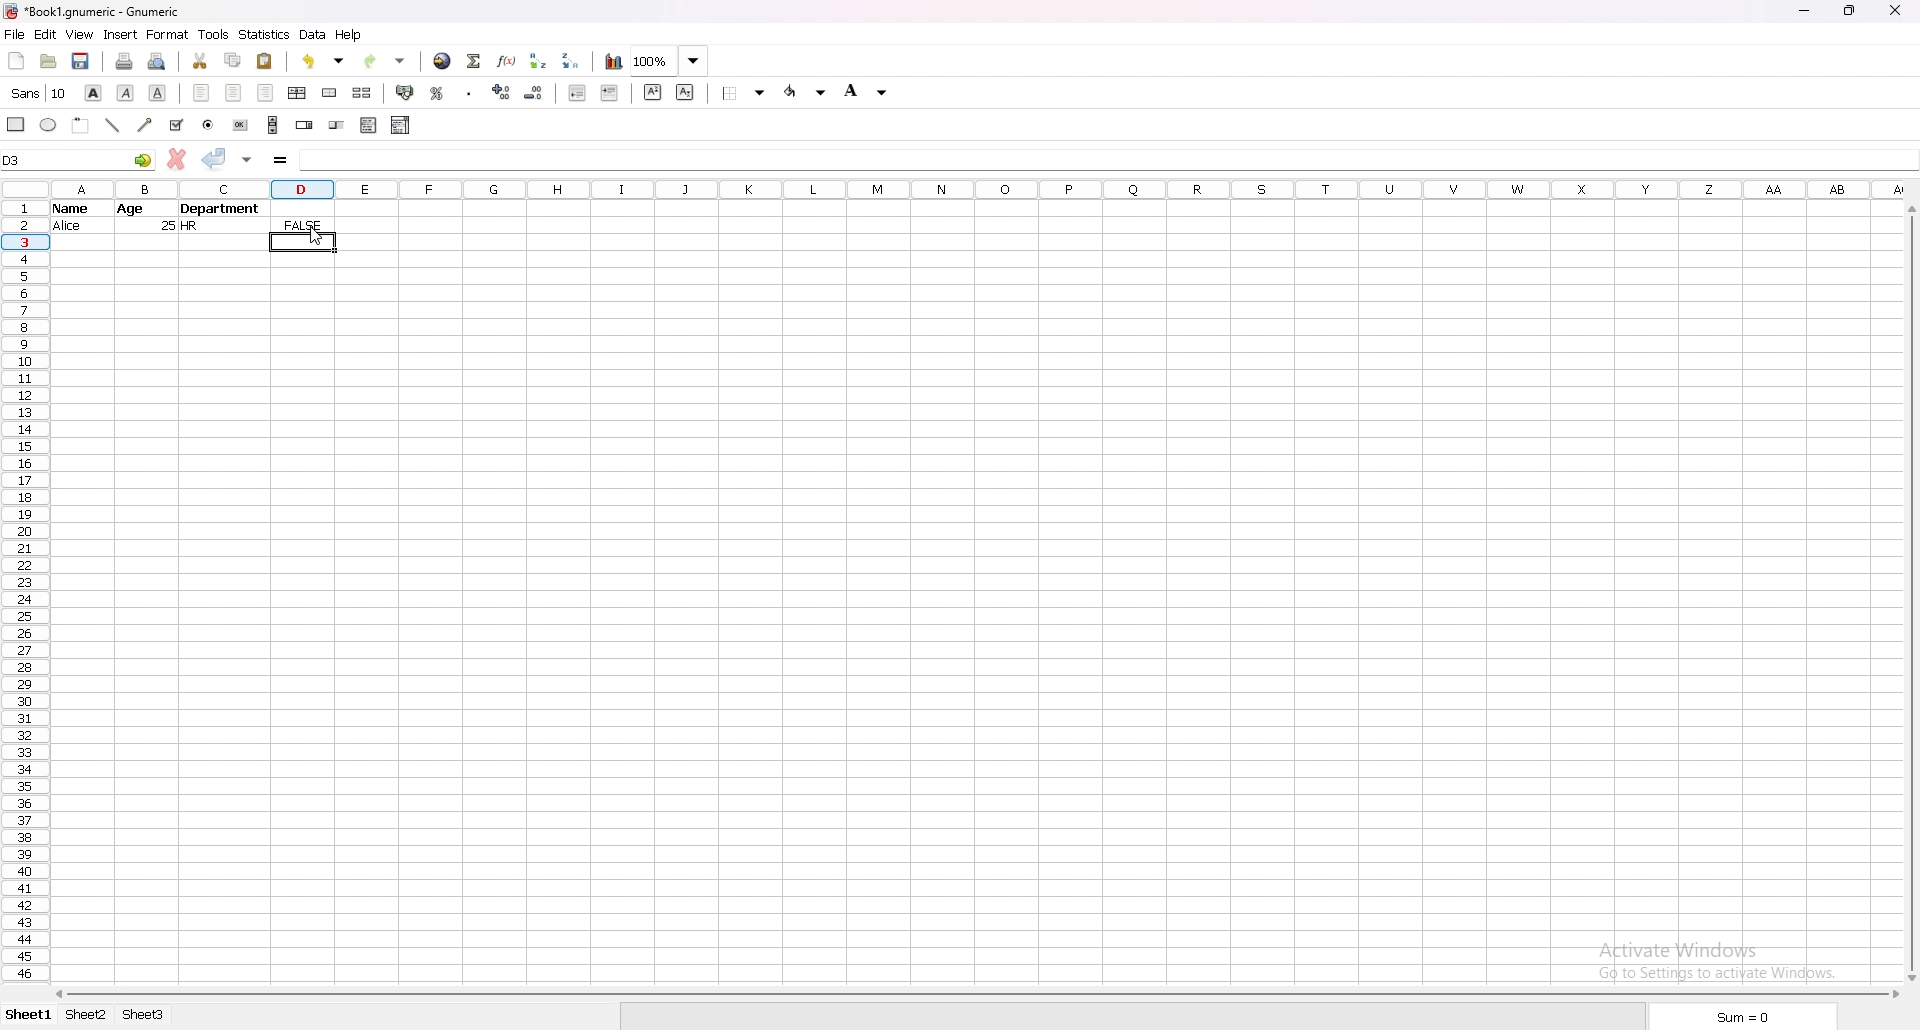  I want to click on file name, so click(95, 12).